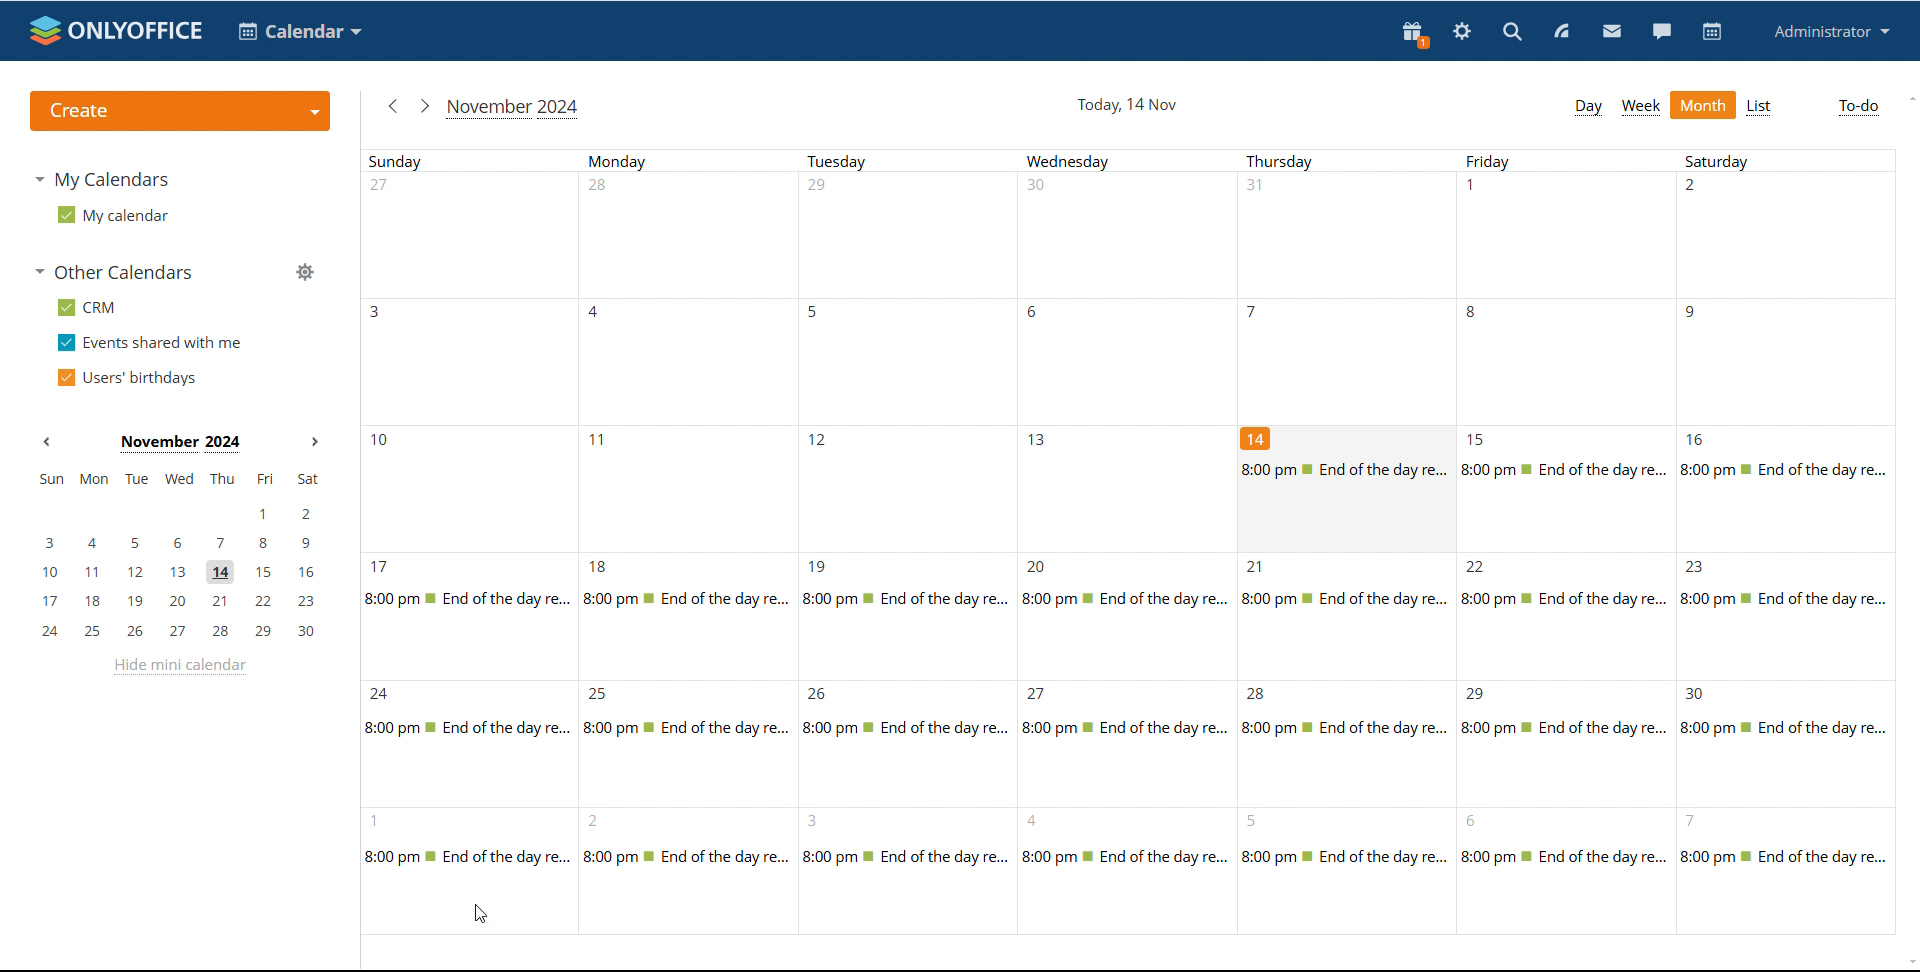 The height and width of the screenshot is (972, 1920). Describe the element at coordinates (306, 274) in the screenshot. I see `manage` at that location.